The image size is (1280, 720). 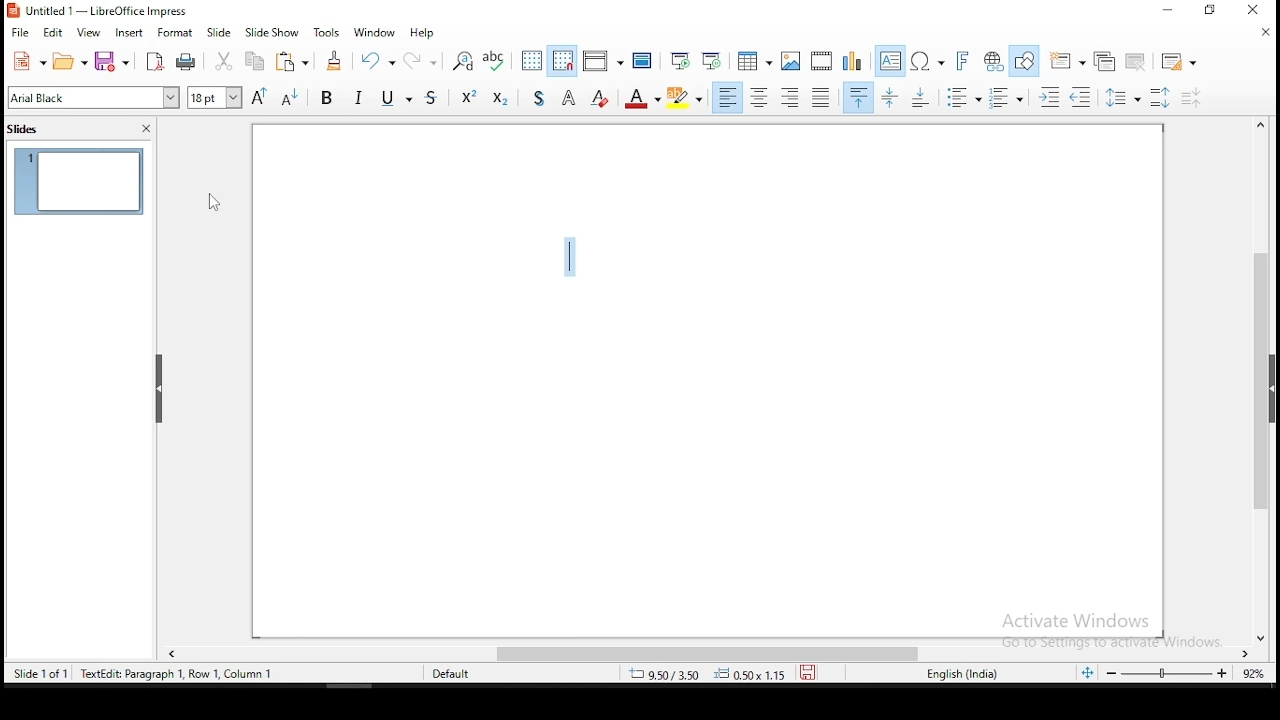 What do you see at coordinates (563, 59) in the screenshot?
I see `snap to grid` at bounding box center [563, 59].